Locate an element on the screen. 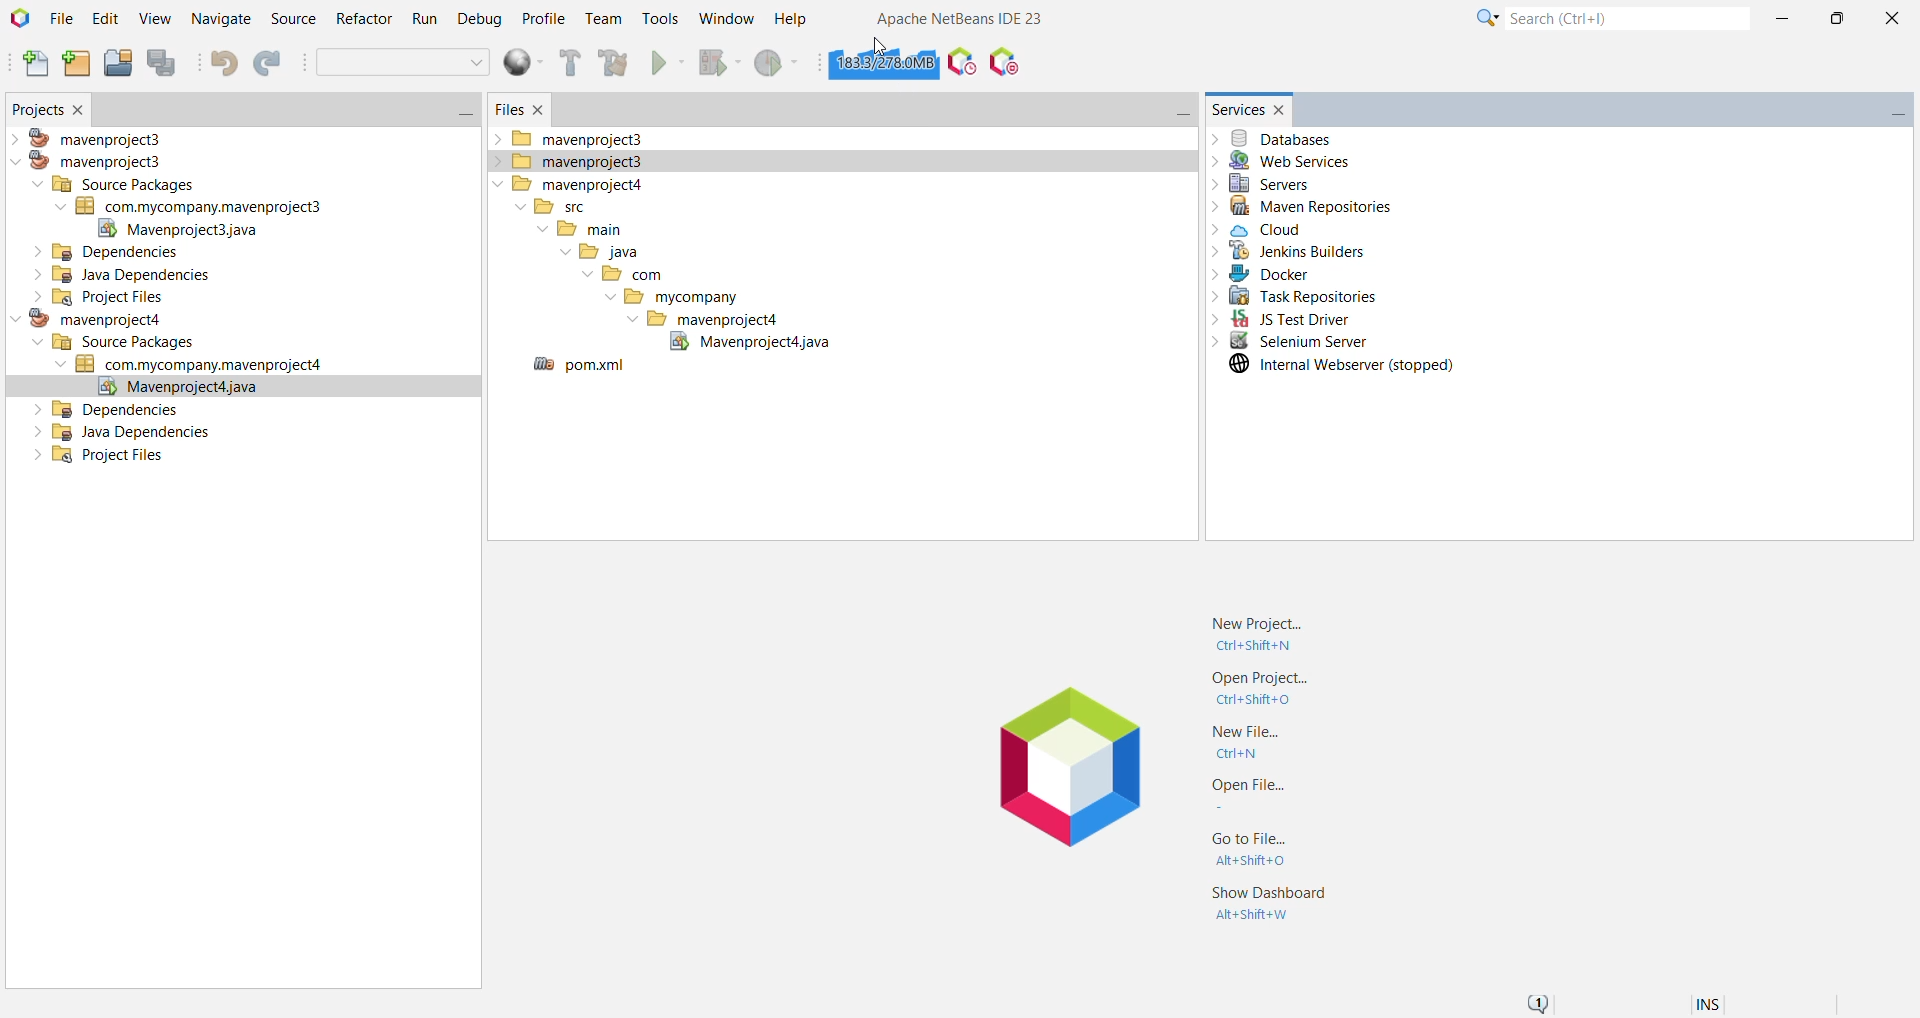 The width and height of the screenshot is (1920, 1018). Maven Repositories is located at coordinates (1319, 208).